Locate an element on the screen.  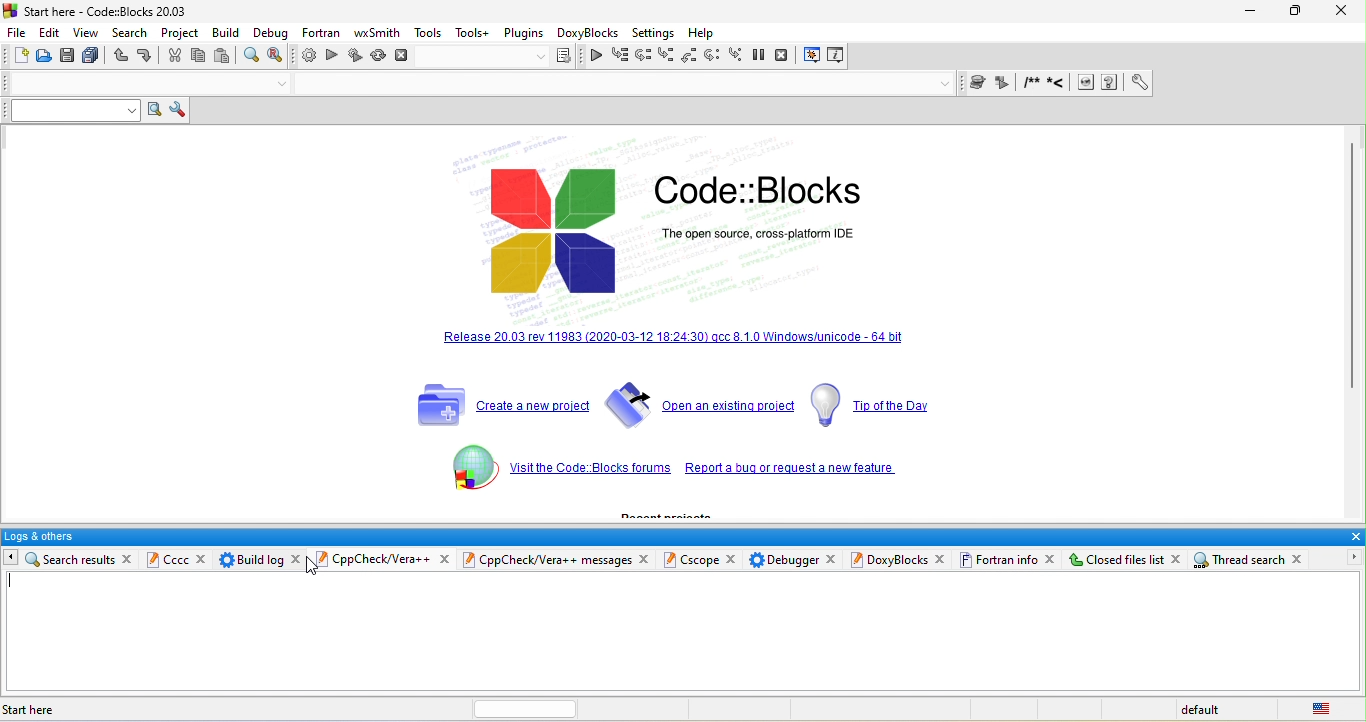
line comment is located at coordinates (1058, 83).